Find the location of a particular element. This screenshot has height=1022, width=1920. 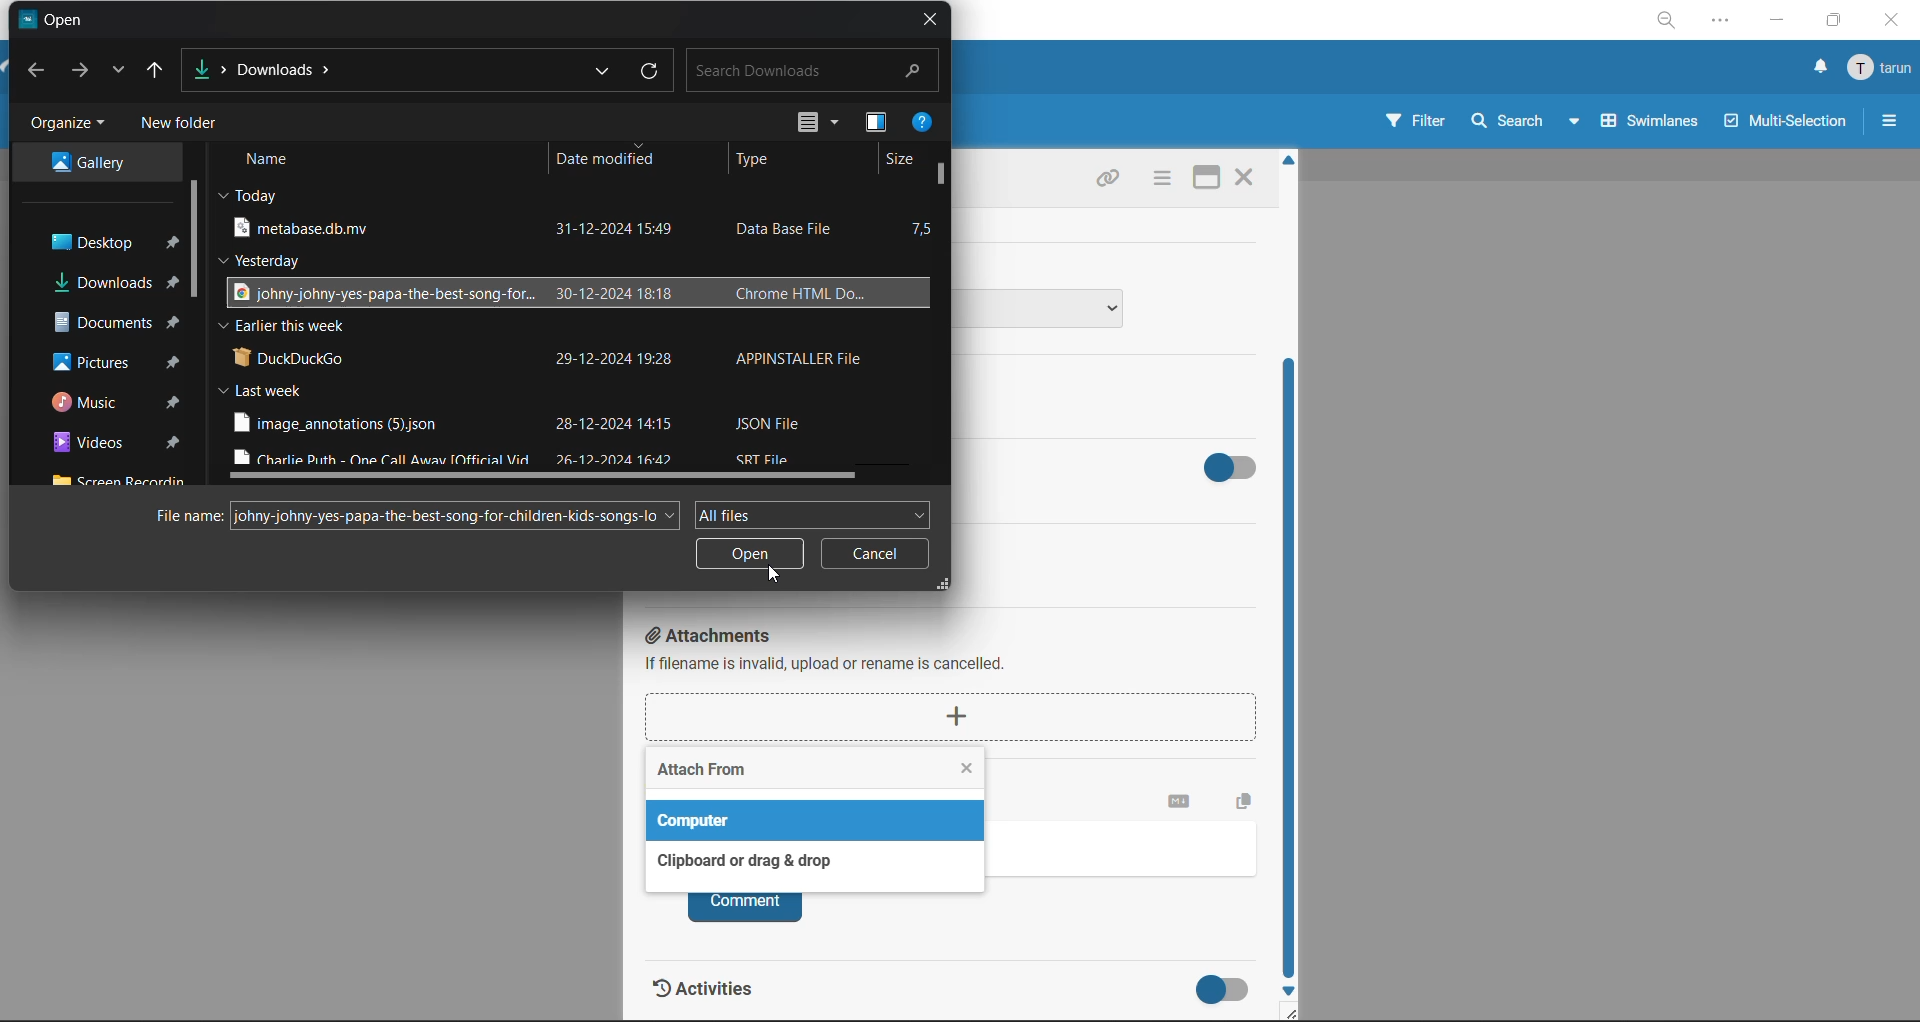

vertical scroll bar is located at coordinates (201, 242).